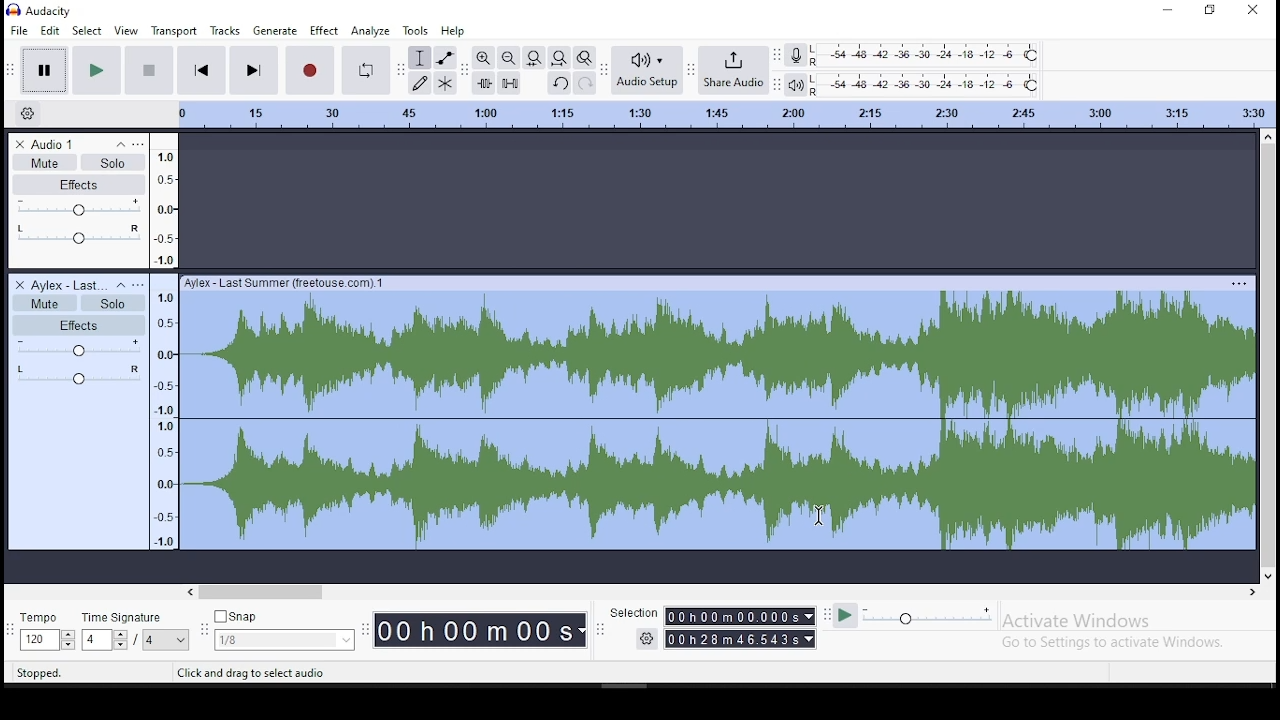 Image resolution: width=1280 pixels, height=720 pixels. I want to click on multi tool, so click(445, 82).